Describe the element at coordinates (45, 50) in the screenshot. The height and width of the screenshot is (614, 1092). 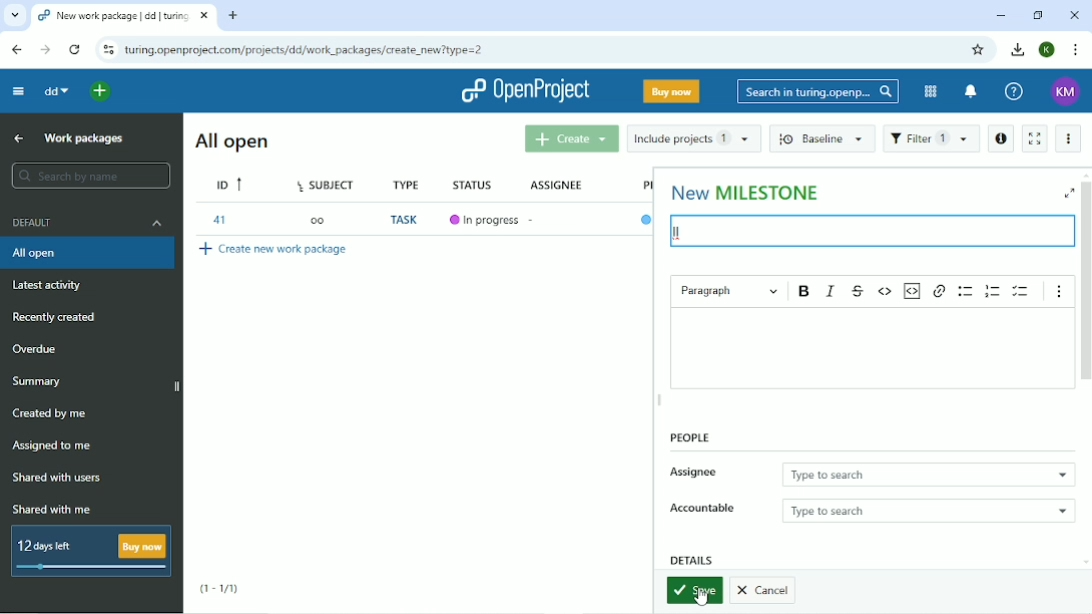
I see `Forward` at that location.